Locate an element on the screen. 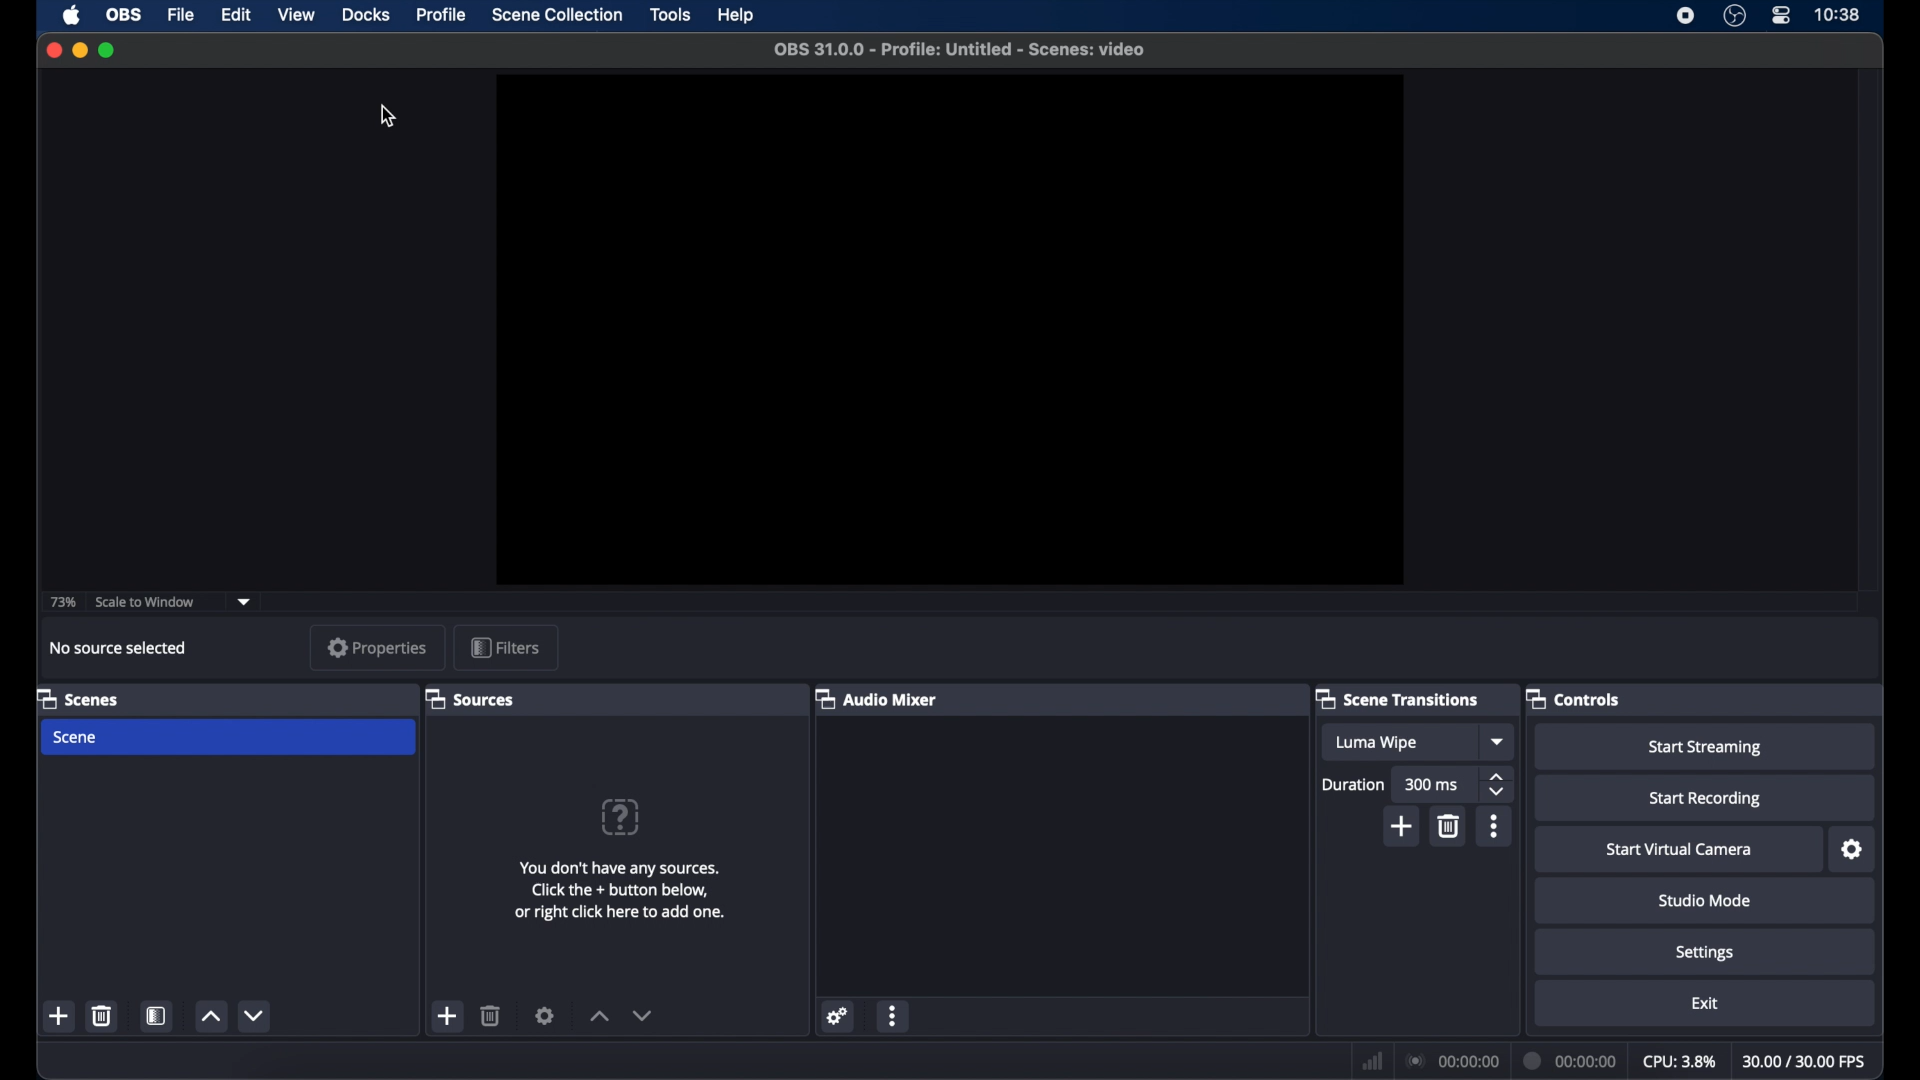 The height and width of the screenshot is (1080, 1920). delete is located at coordinates (490, 1015).